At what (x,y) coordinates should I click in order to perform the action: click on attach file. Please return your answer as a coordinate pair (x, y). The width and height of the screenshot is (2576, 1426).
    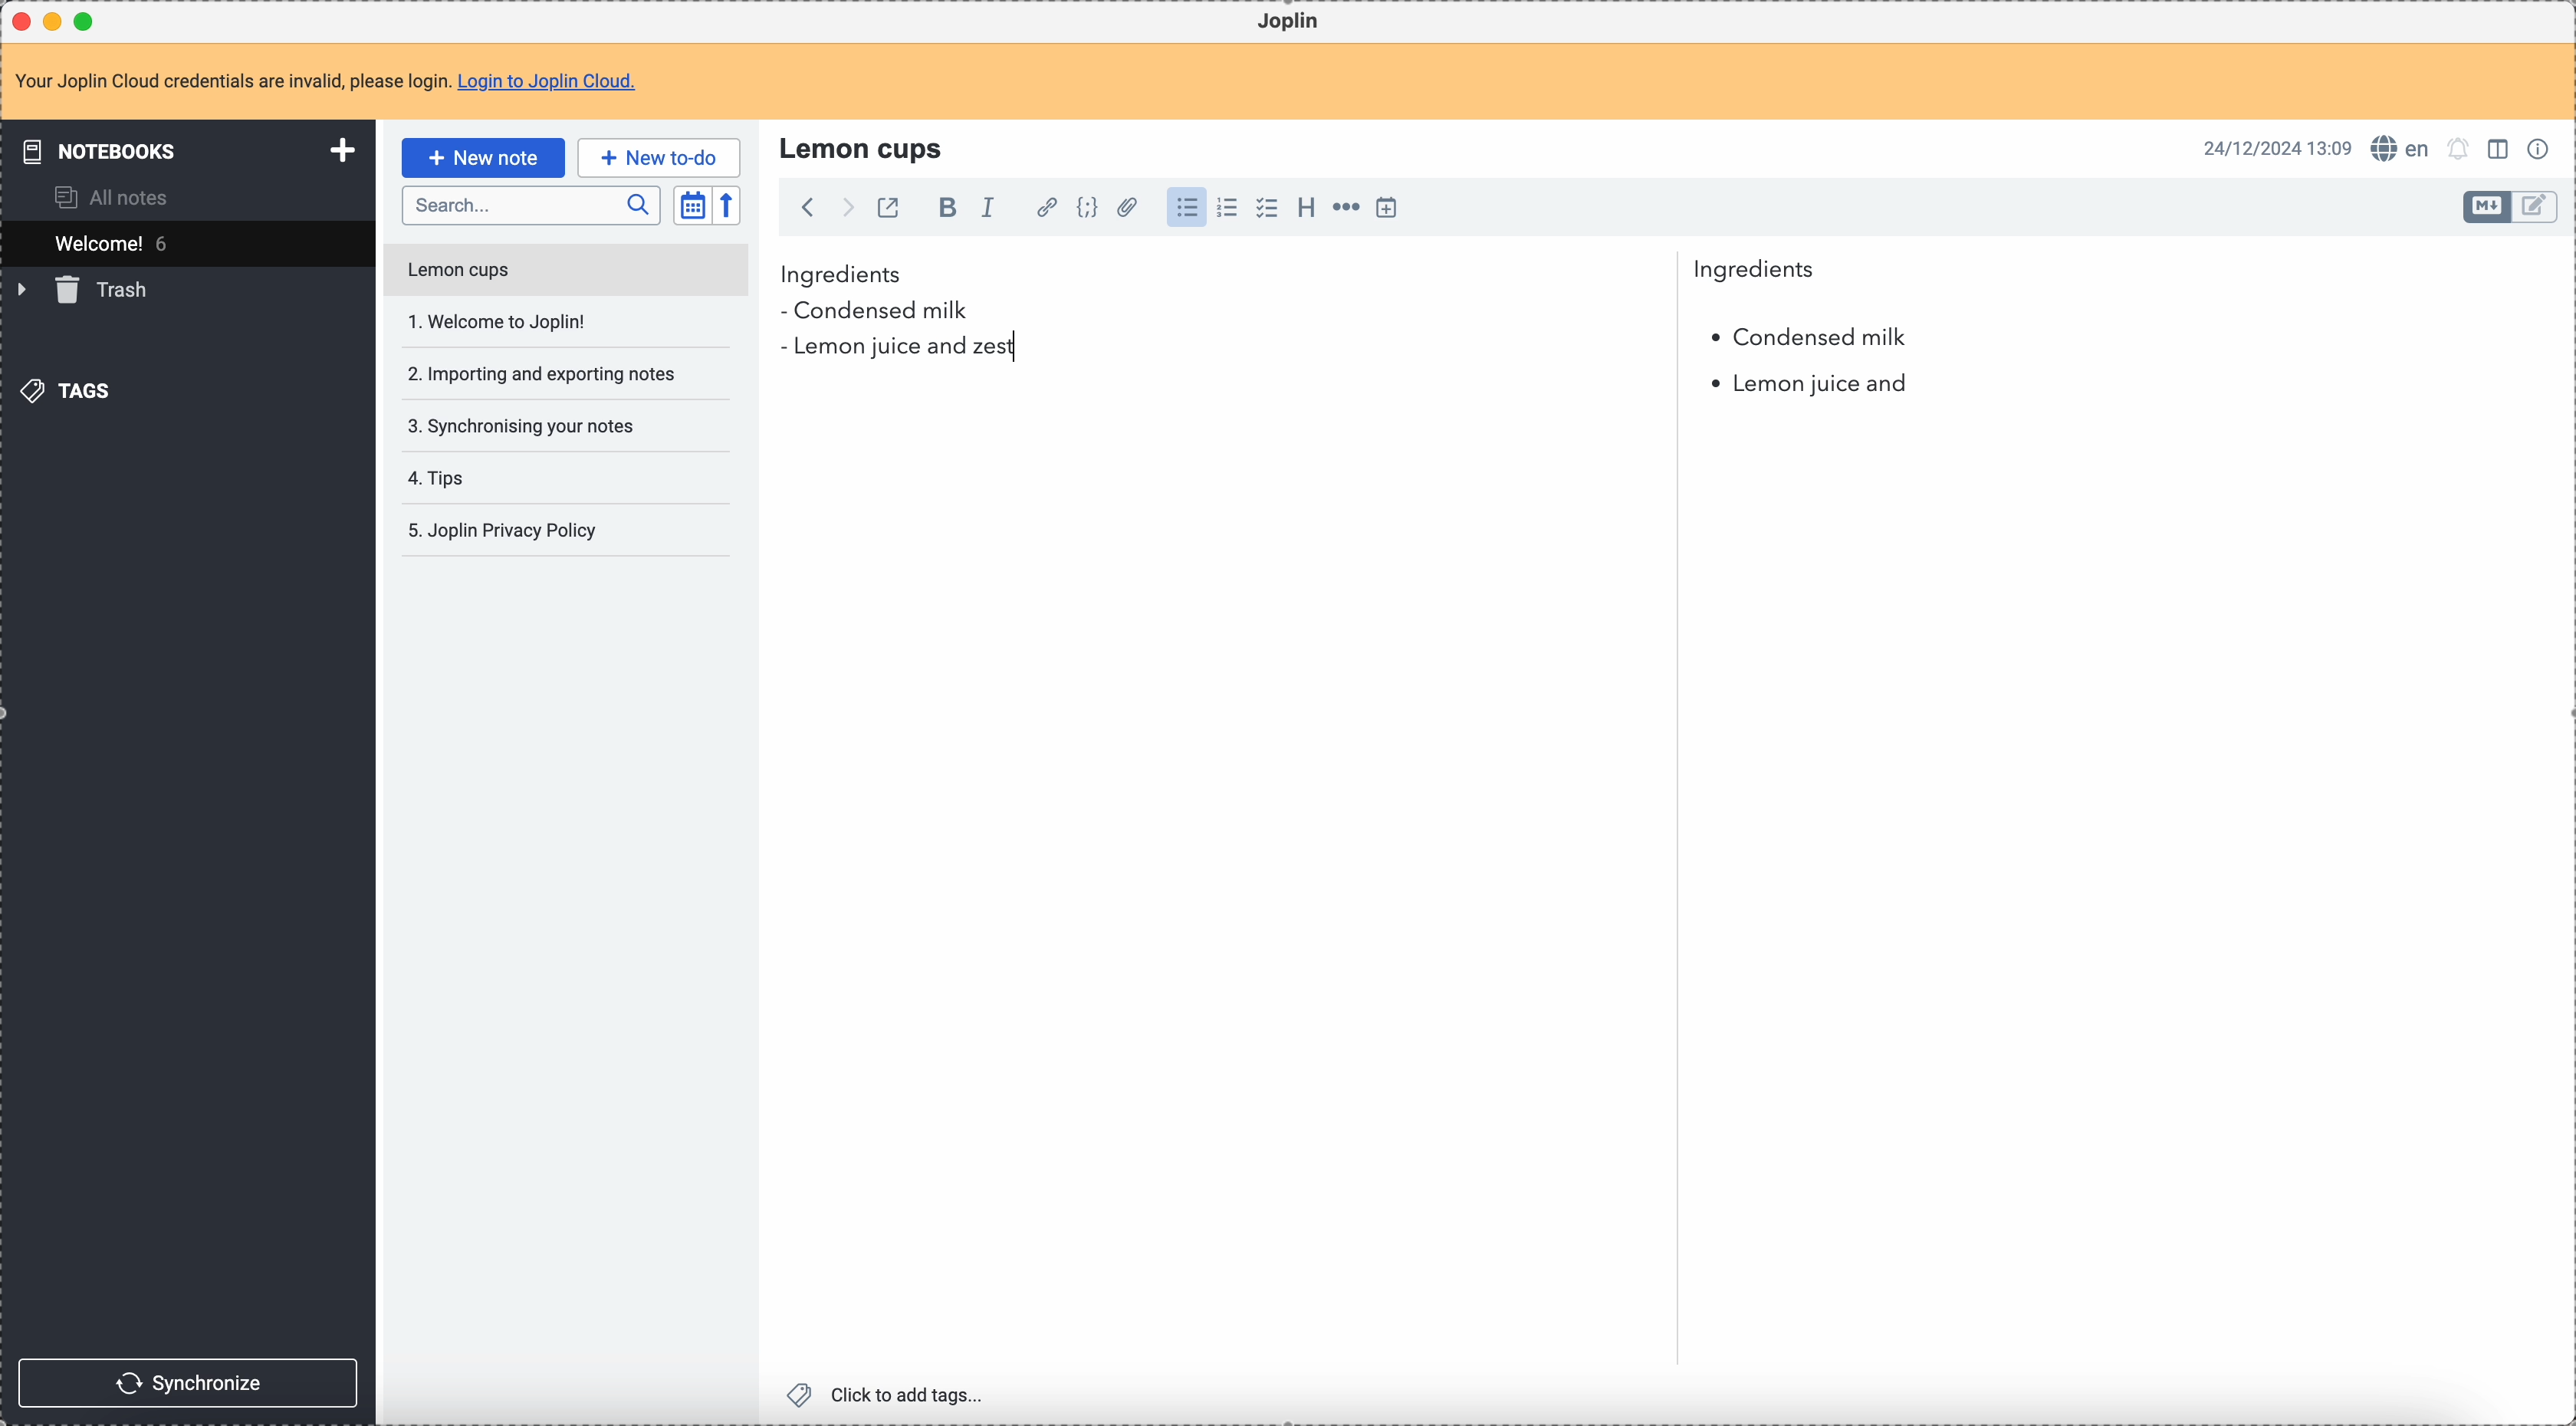
    Looking at the image, I should click on (1124, 209).